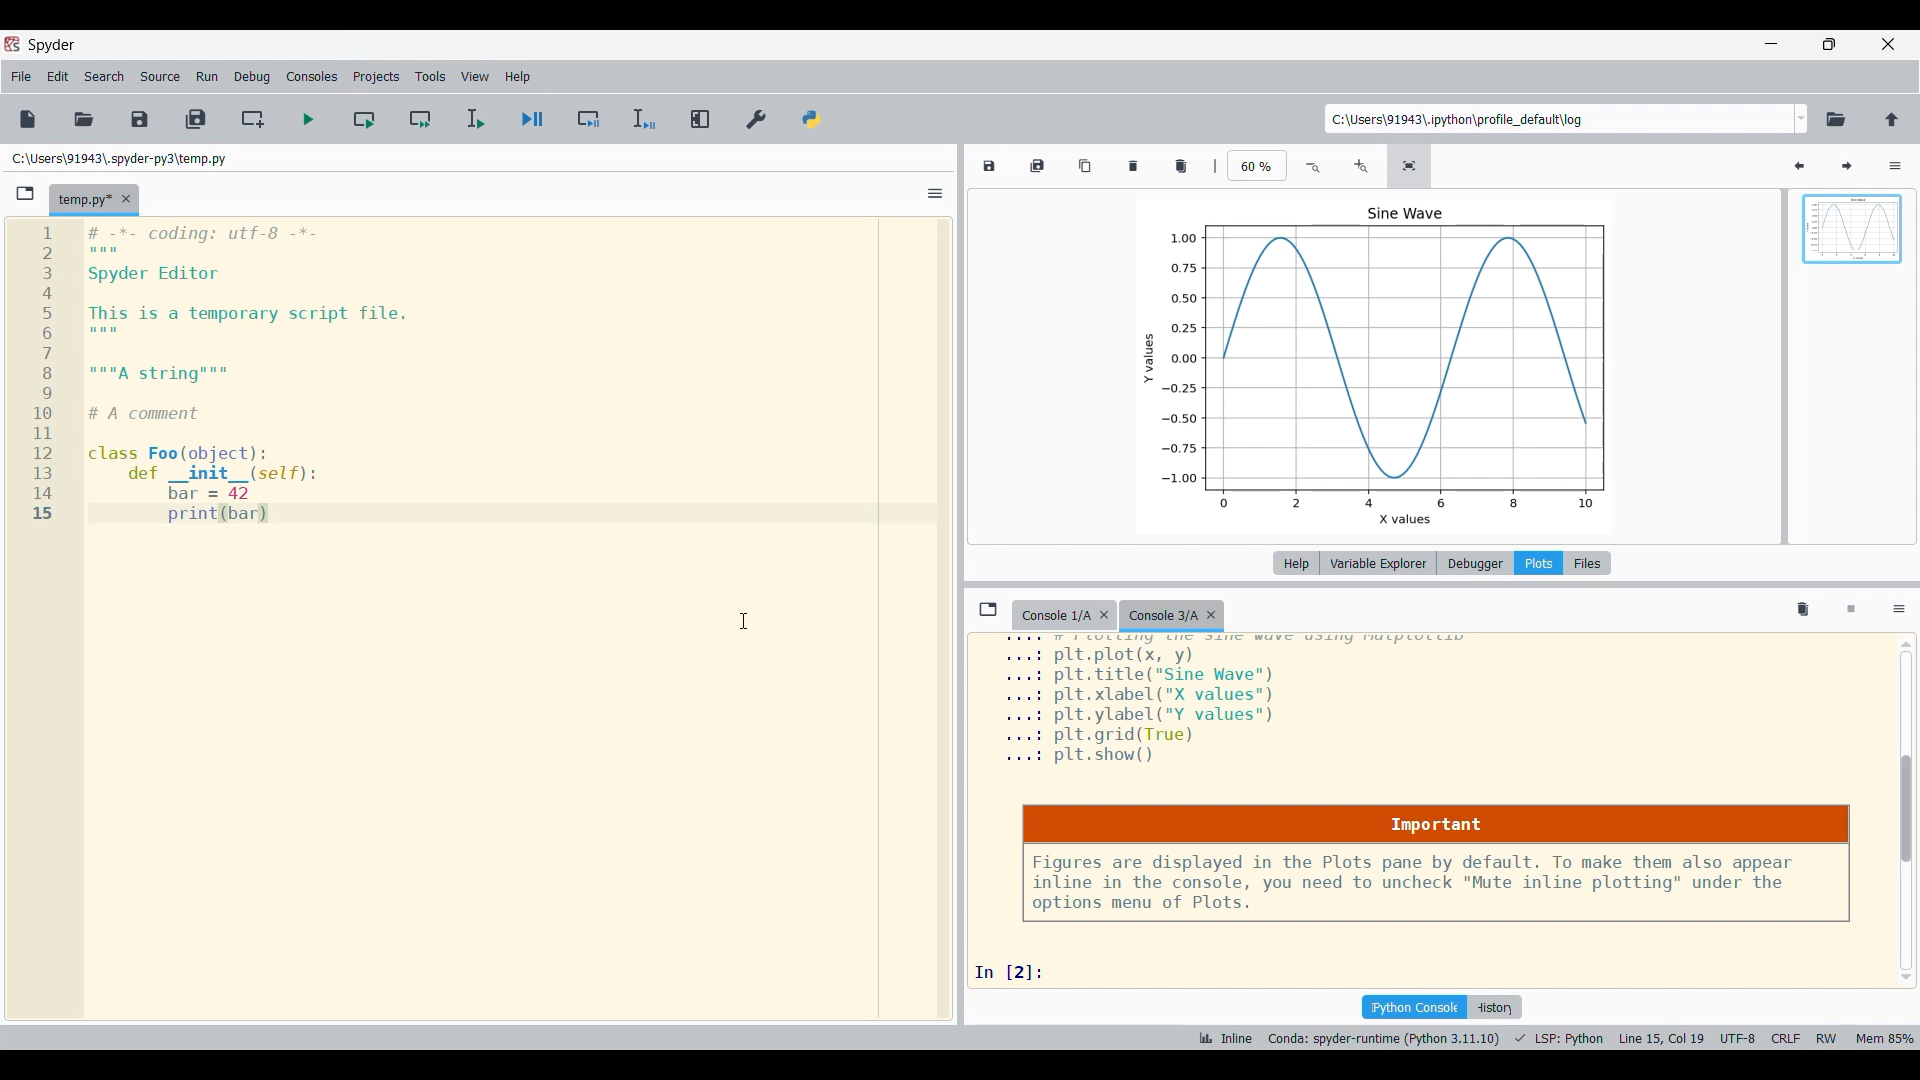  I want to click on Close tab, so click(126, 199).